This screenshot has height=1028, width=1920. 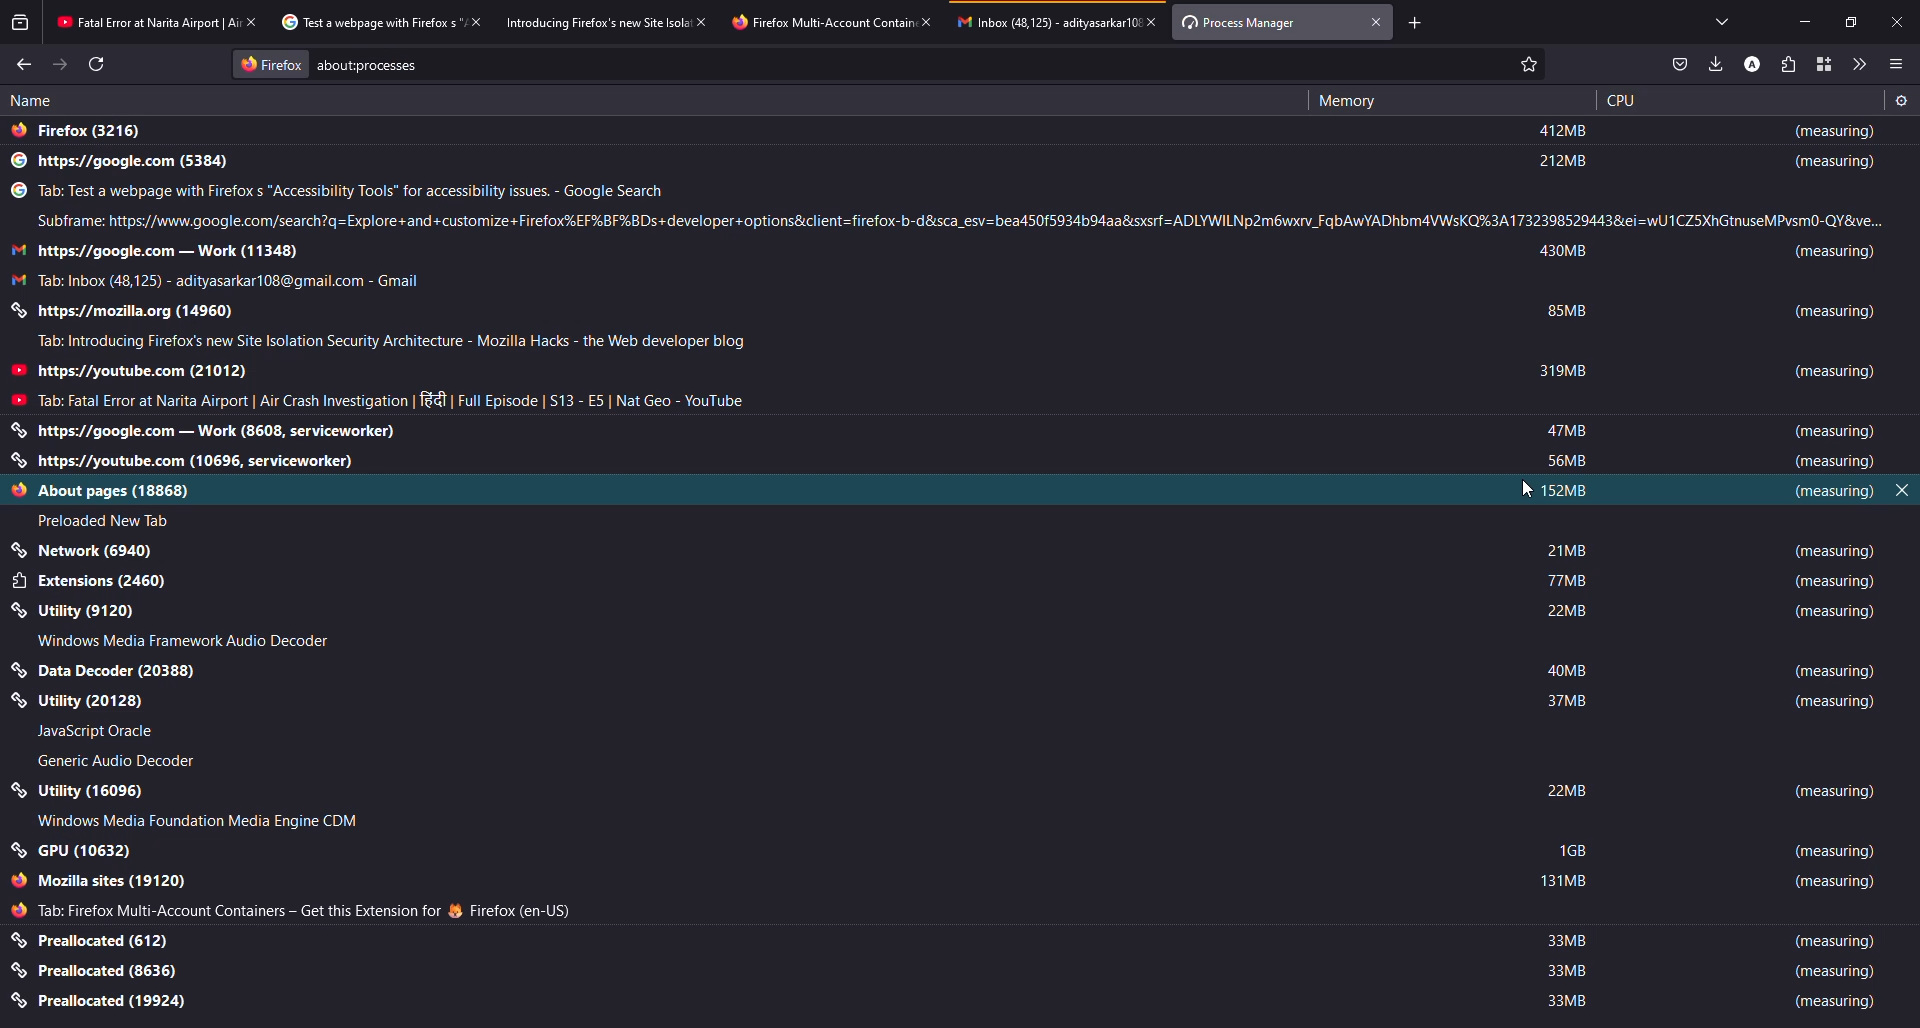 What do you see at coordinates (179, 642) in the screenshot?
I see `Windows media framework audio decoder` at bounding box center [179, 642].